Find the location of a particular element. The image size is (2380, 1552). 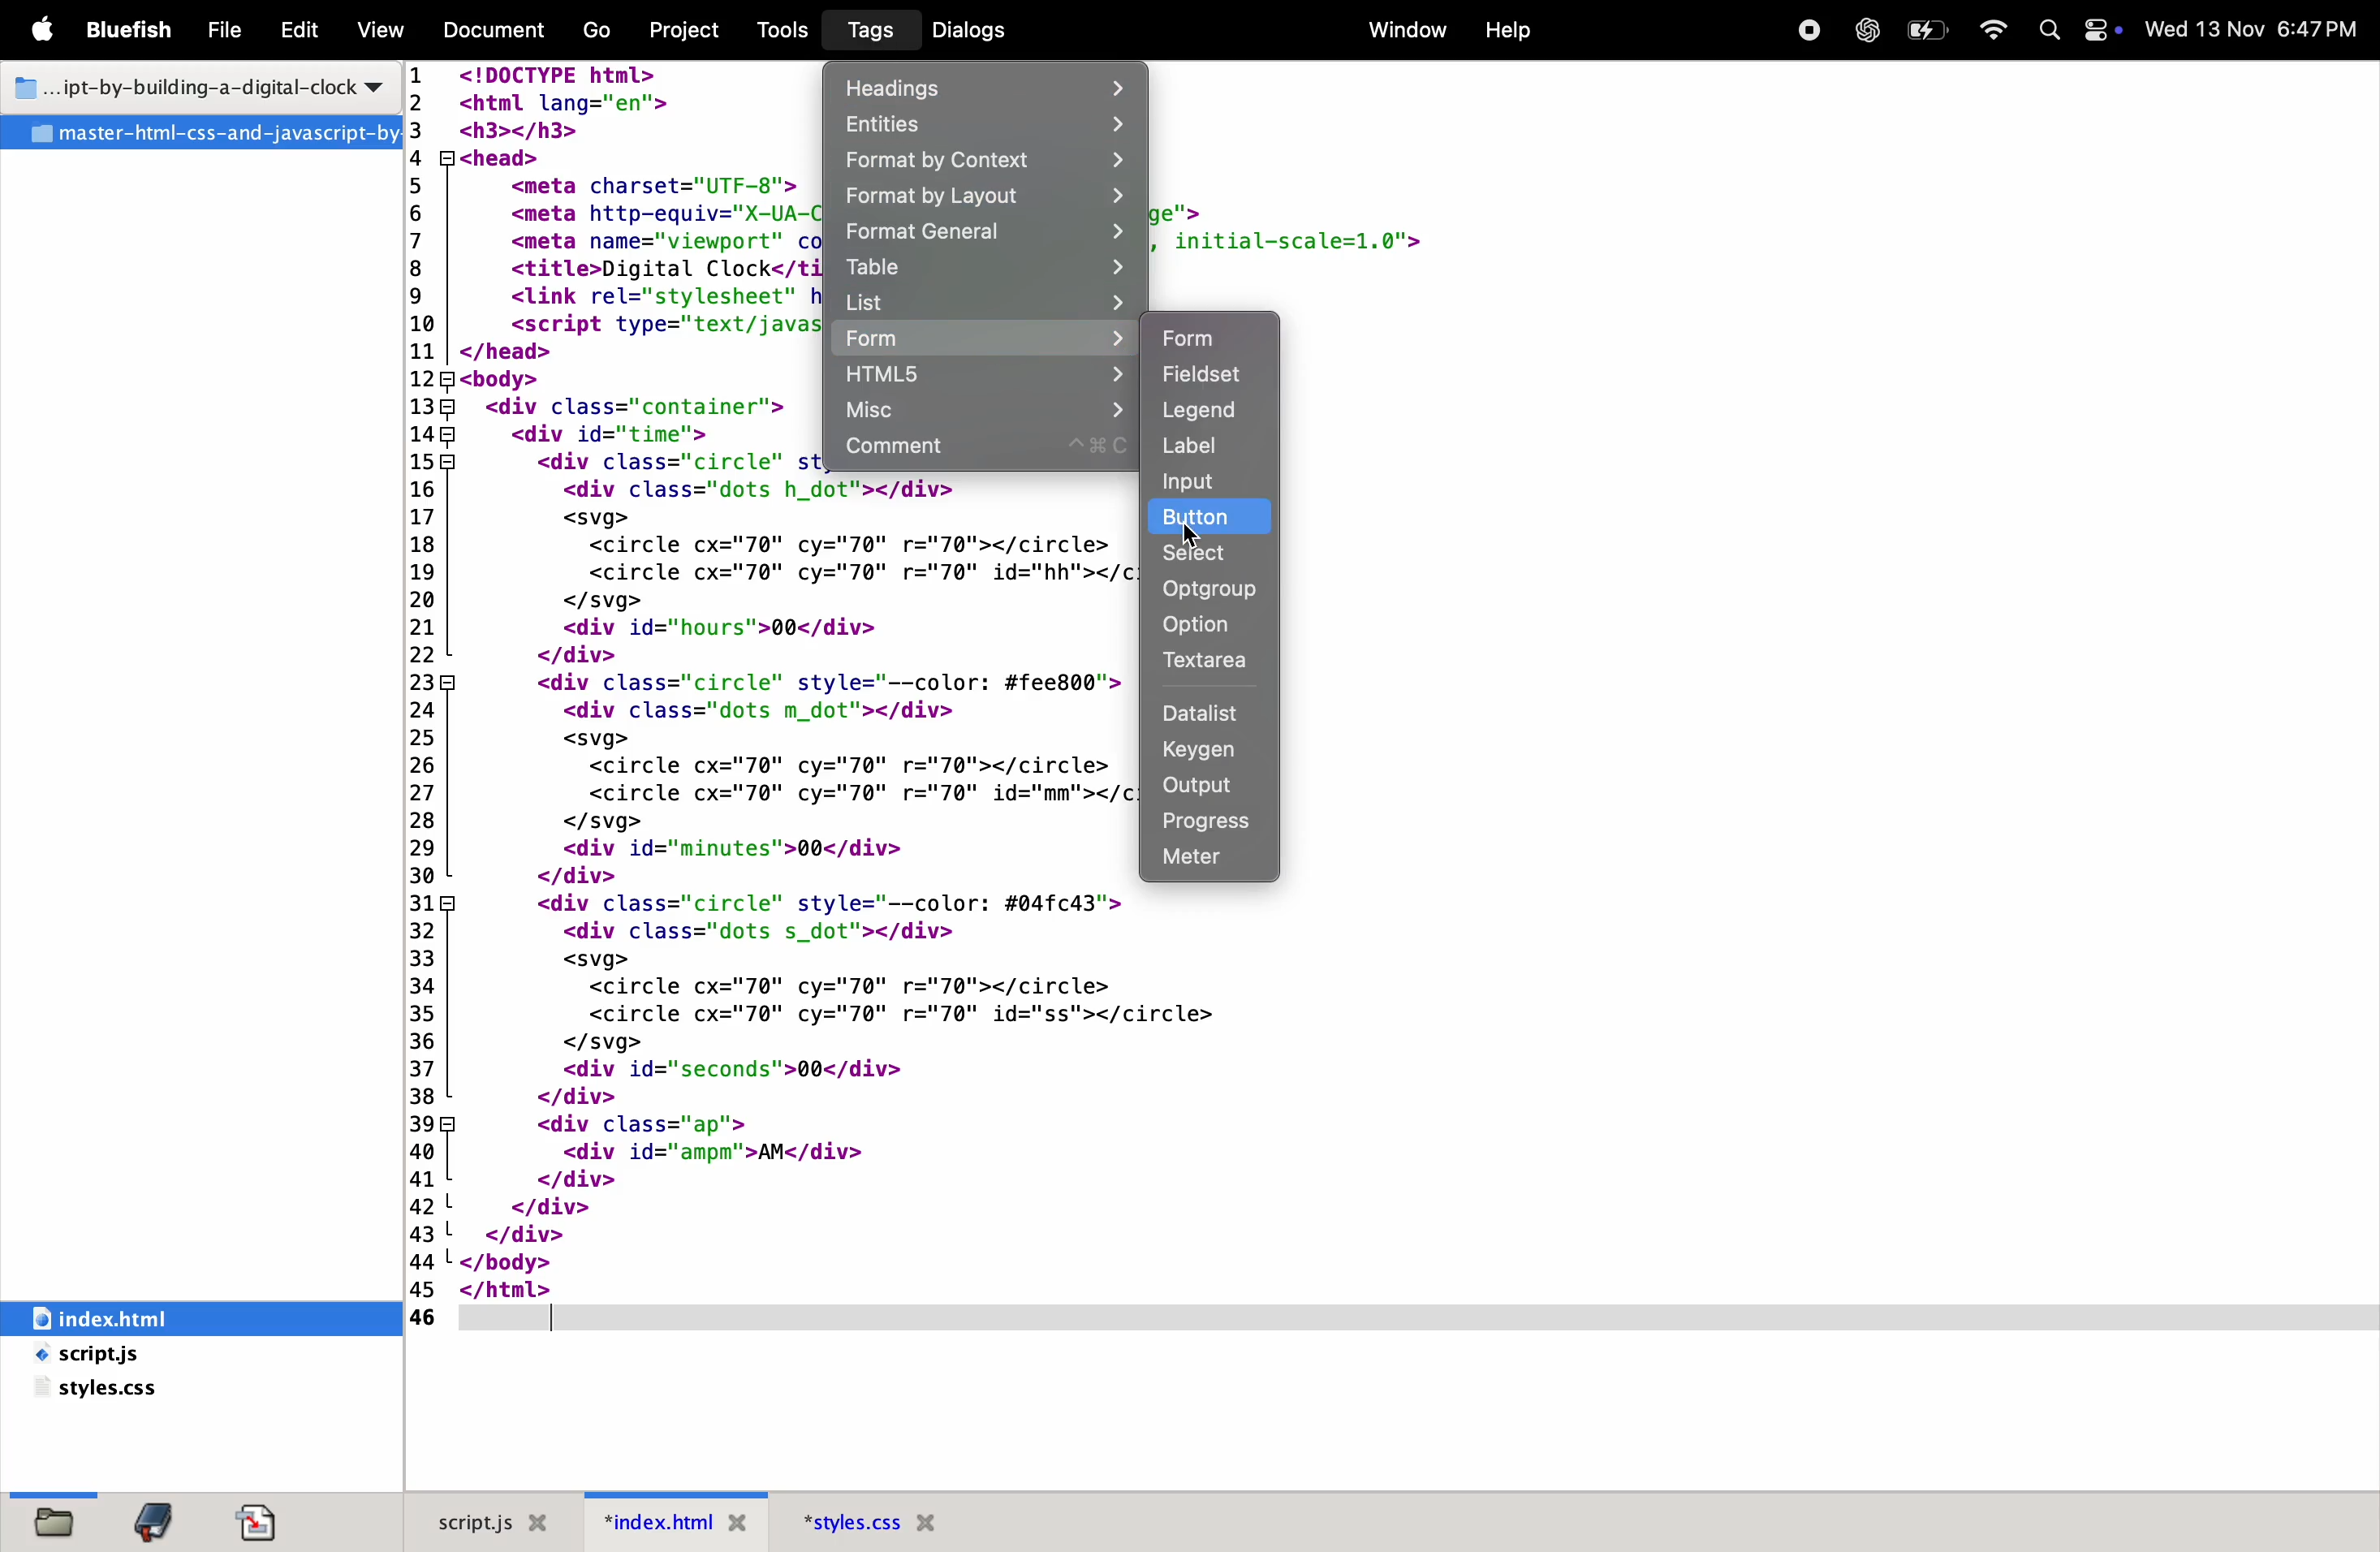

Close file is located at coordinates (932, 1523).